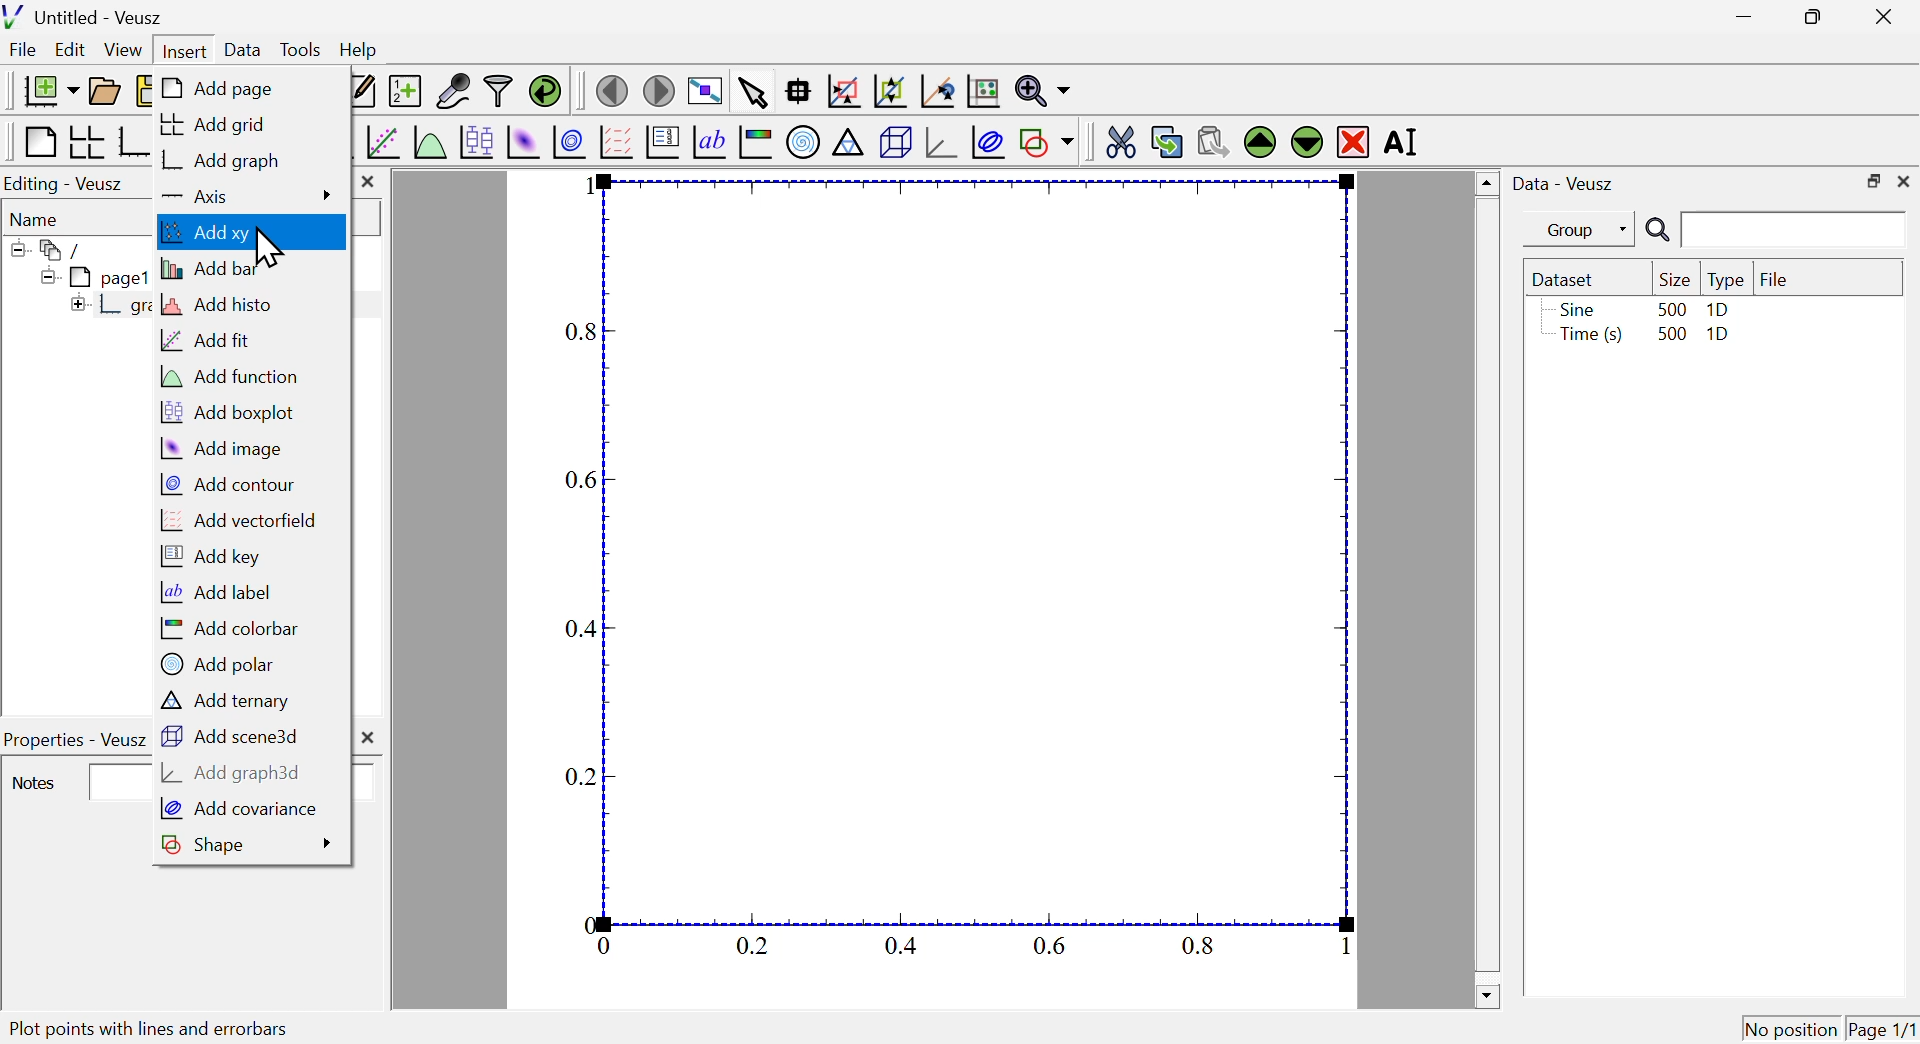 The width and height of the screenshot is (1920, 1044). I want to click on maximize, so click(1870, 180).